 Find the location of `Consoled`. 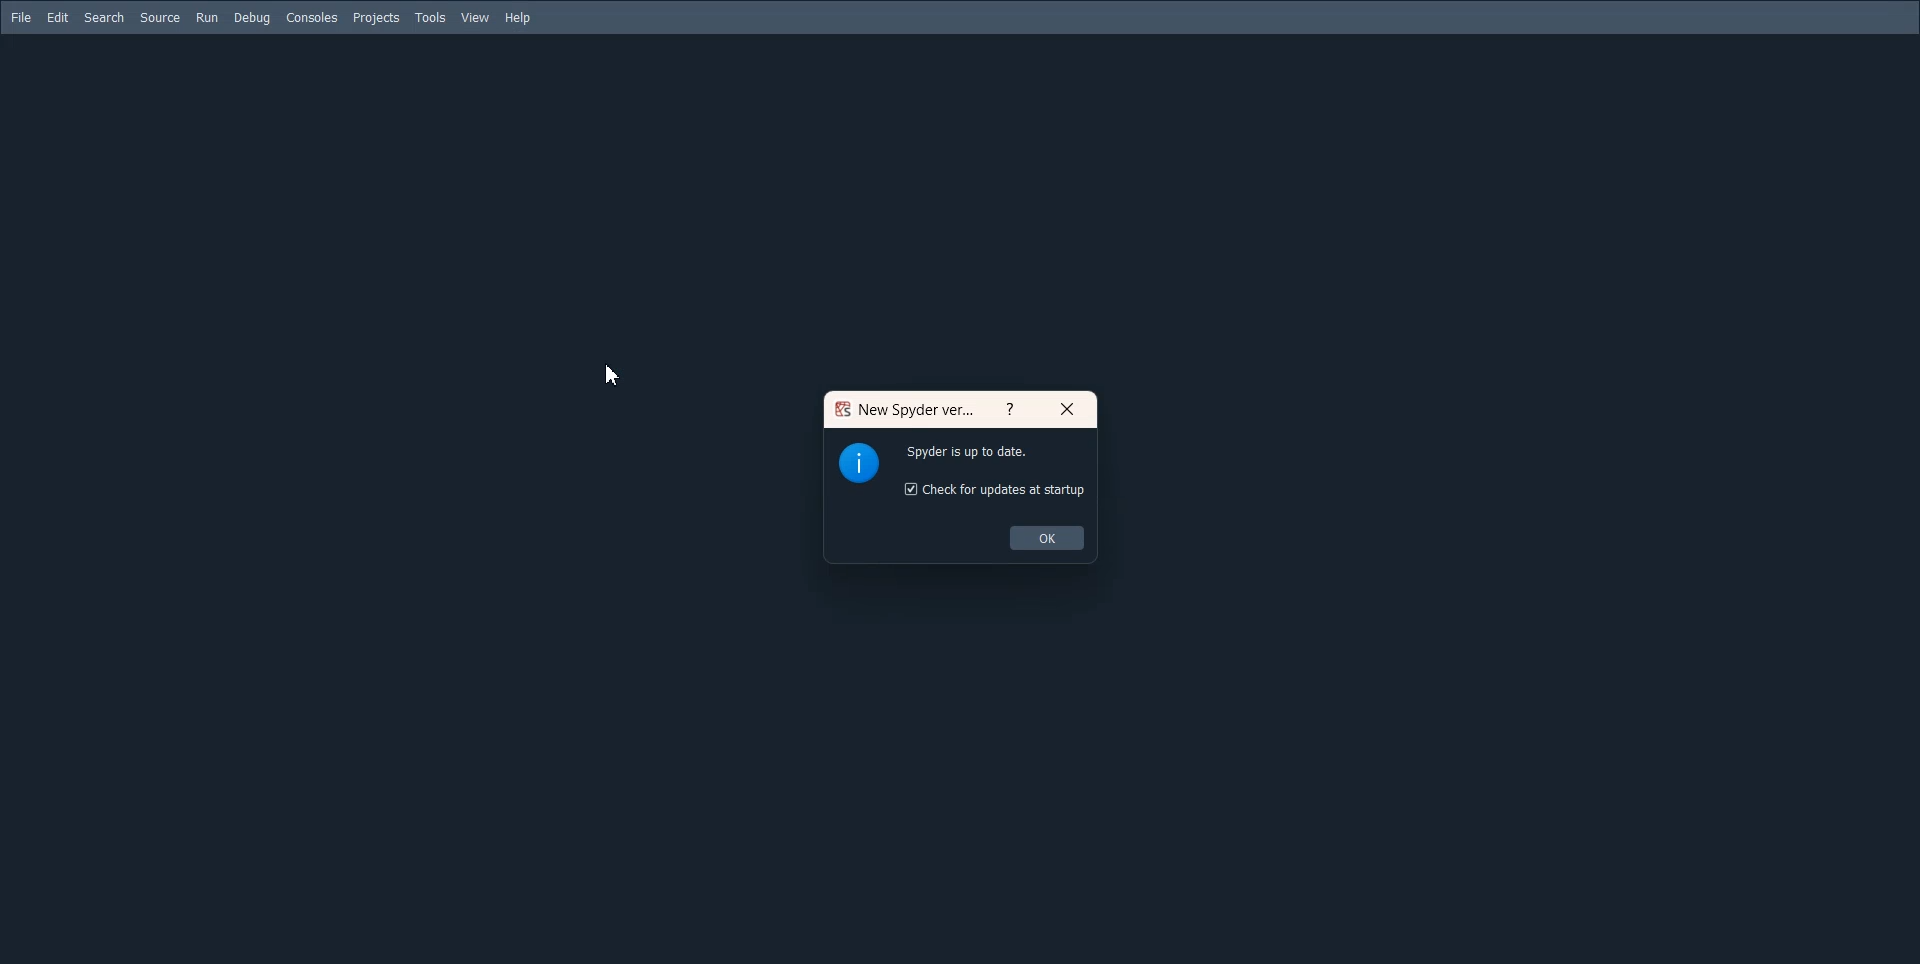

Consoled is located at coordinates (313, 17).